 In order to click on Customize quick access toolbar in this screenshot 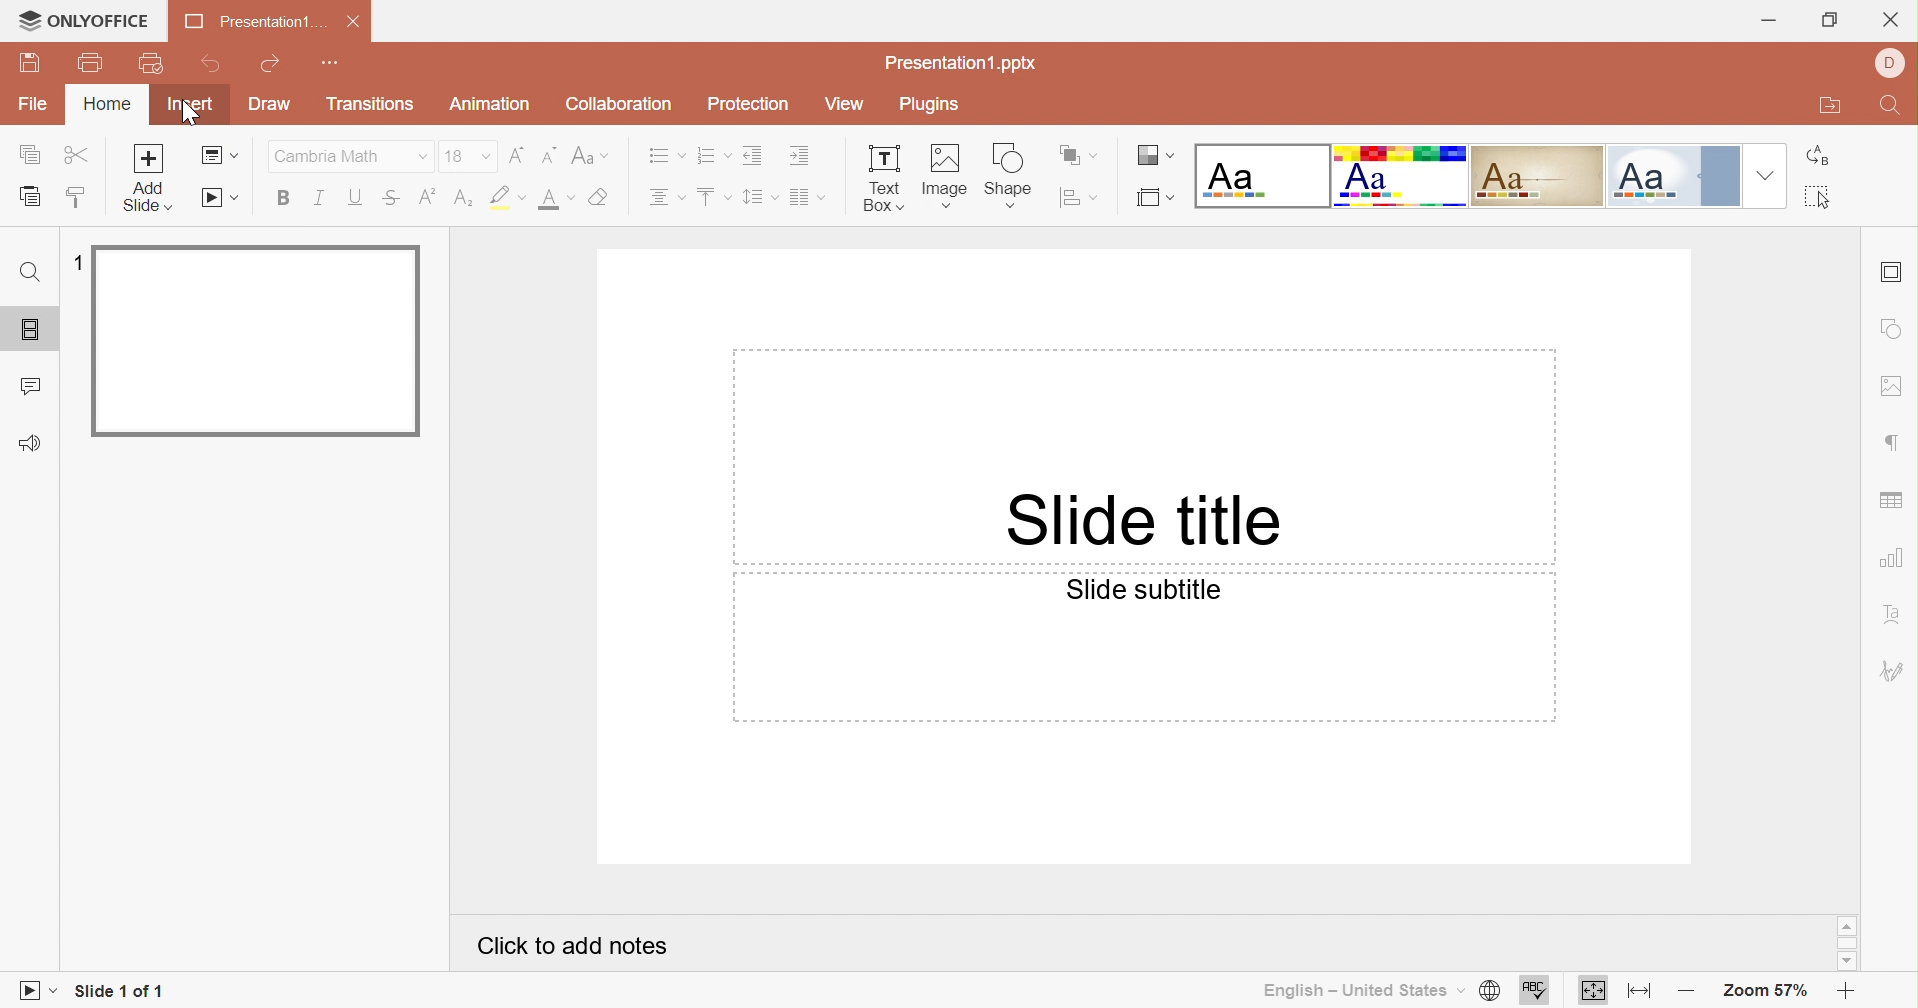, I will do `click(329, 61)`.